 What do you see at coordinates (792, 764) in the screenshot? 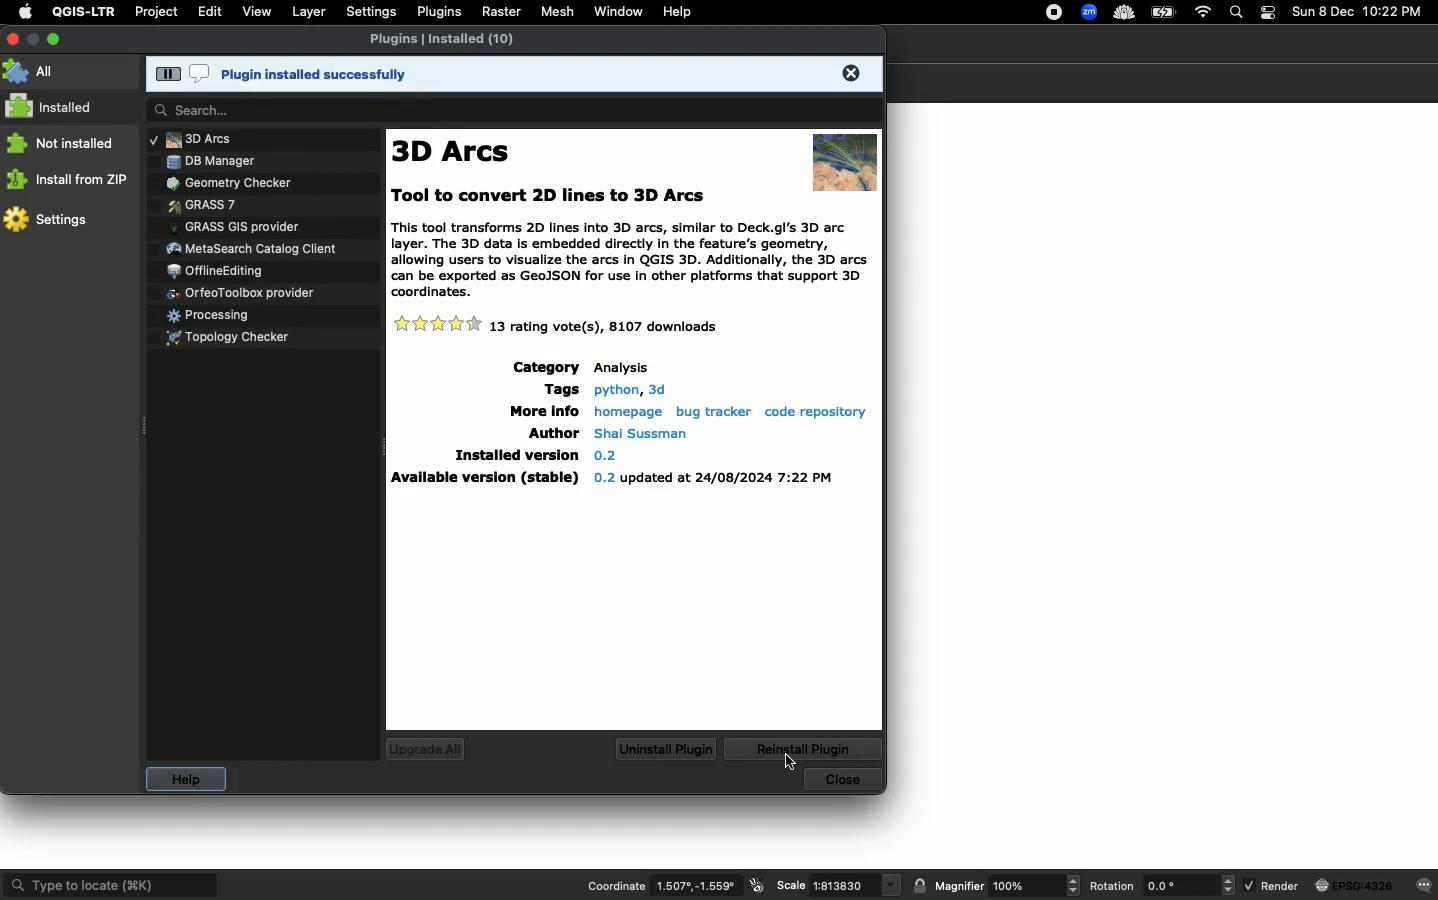
I see `cursor` at bounding box center [792, 764].